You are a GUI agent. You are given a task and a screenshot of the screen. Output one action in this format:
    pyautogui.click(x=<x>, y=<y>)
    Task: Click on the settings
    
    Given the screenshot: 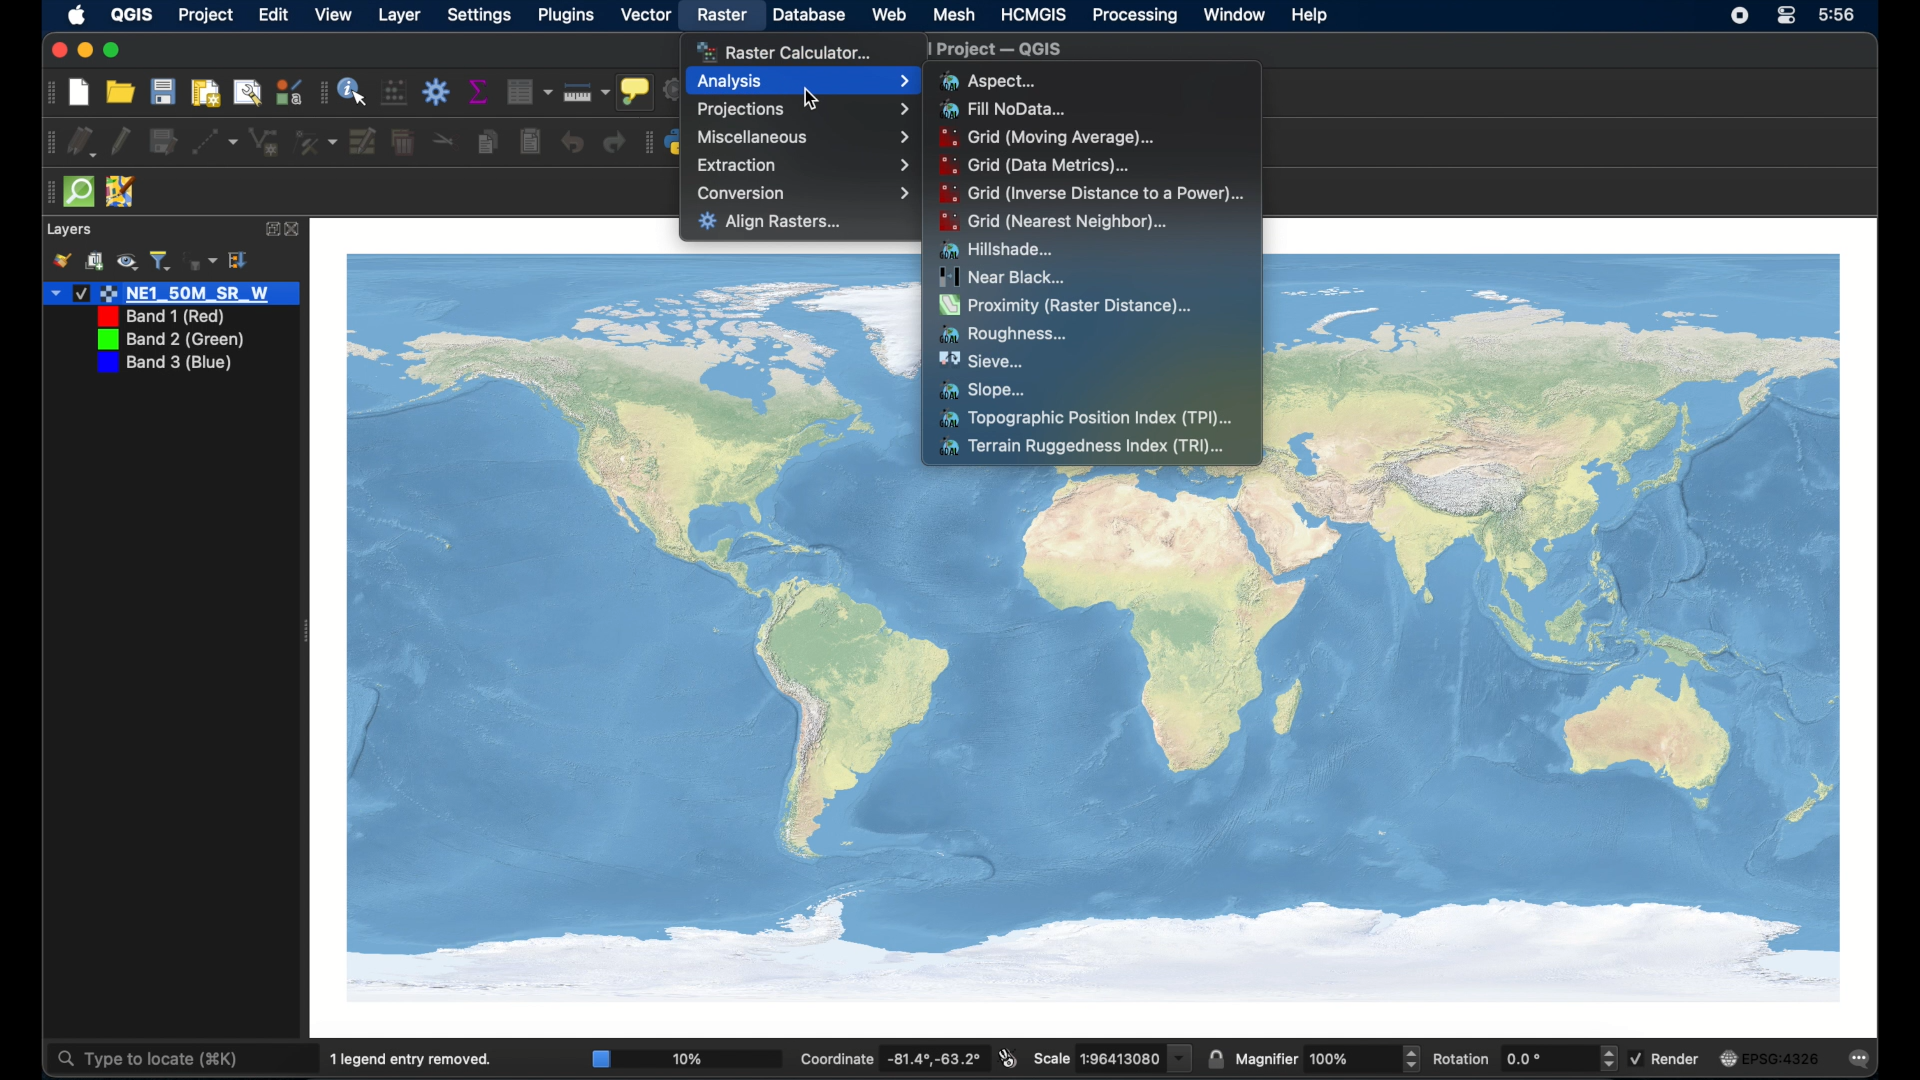 What is the action you would take?
    pyautogui.click(x=479, y=15)
    